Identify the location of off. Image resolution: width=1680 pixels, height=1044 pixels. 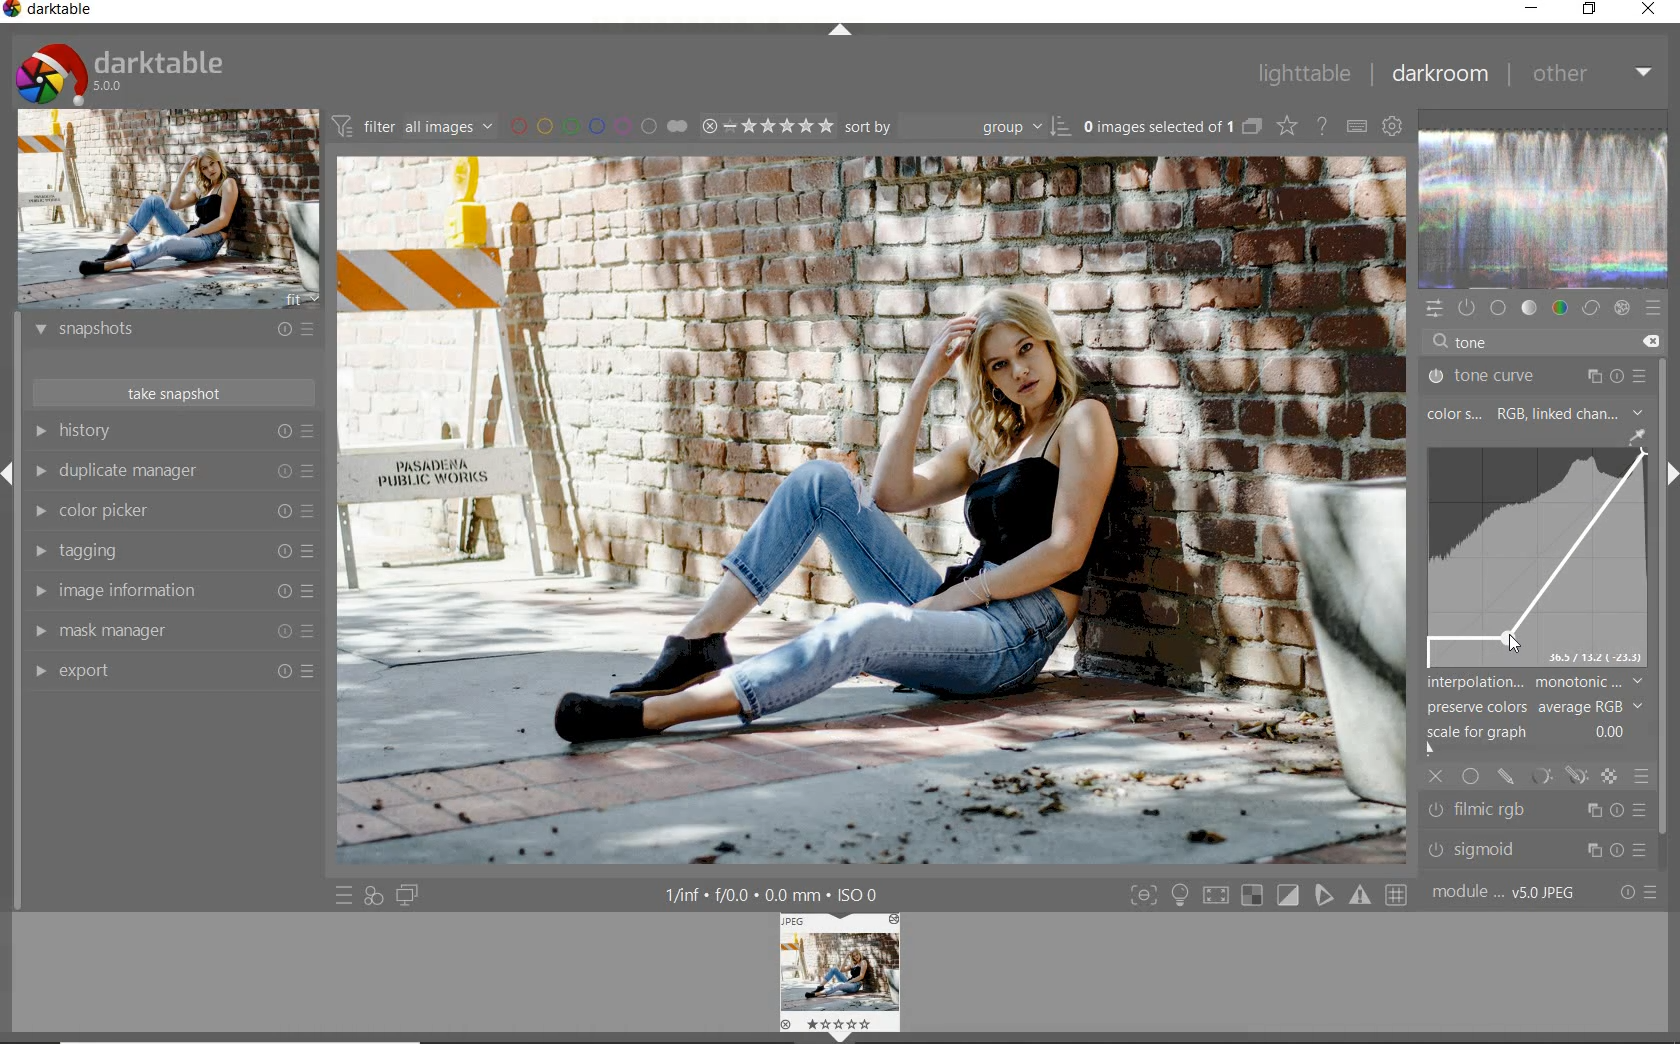
(1438, 776).